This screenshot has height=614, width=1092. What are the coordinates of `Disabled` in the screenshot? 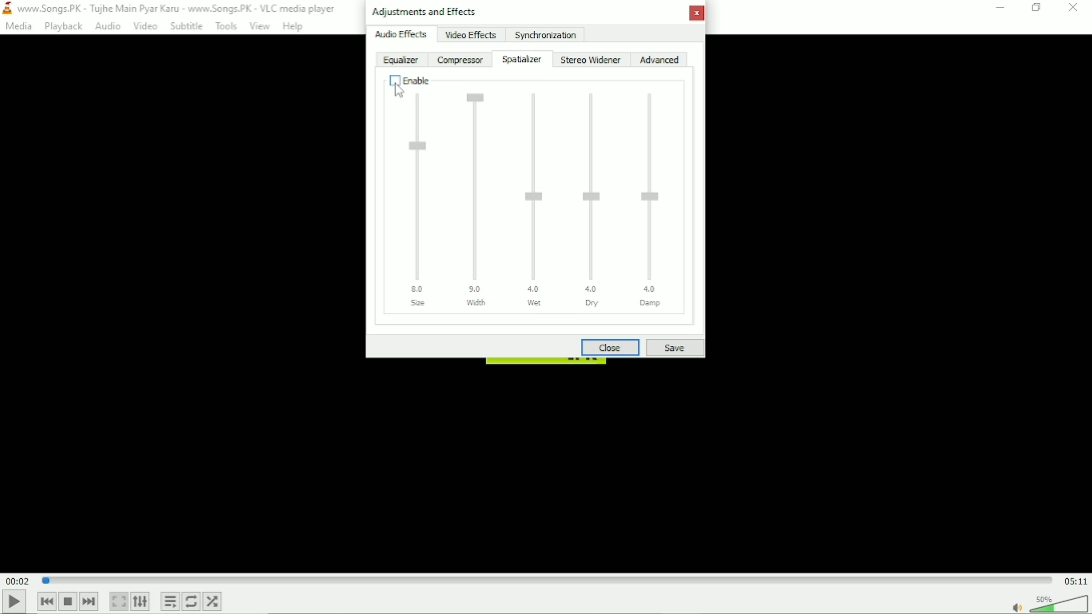 It's located at (409, 80).